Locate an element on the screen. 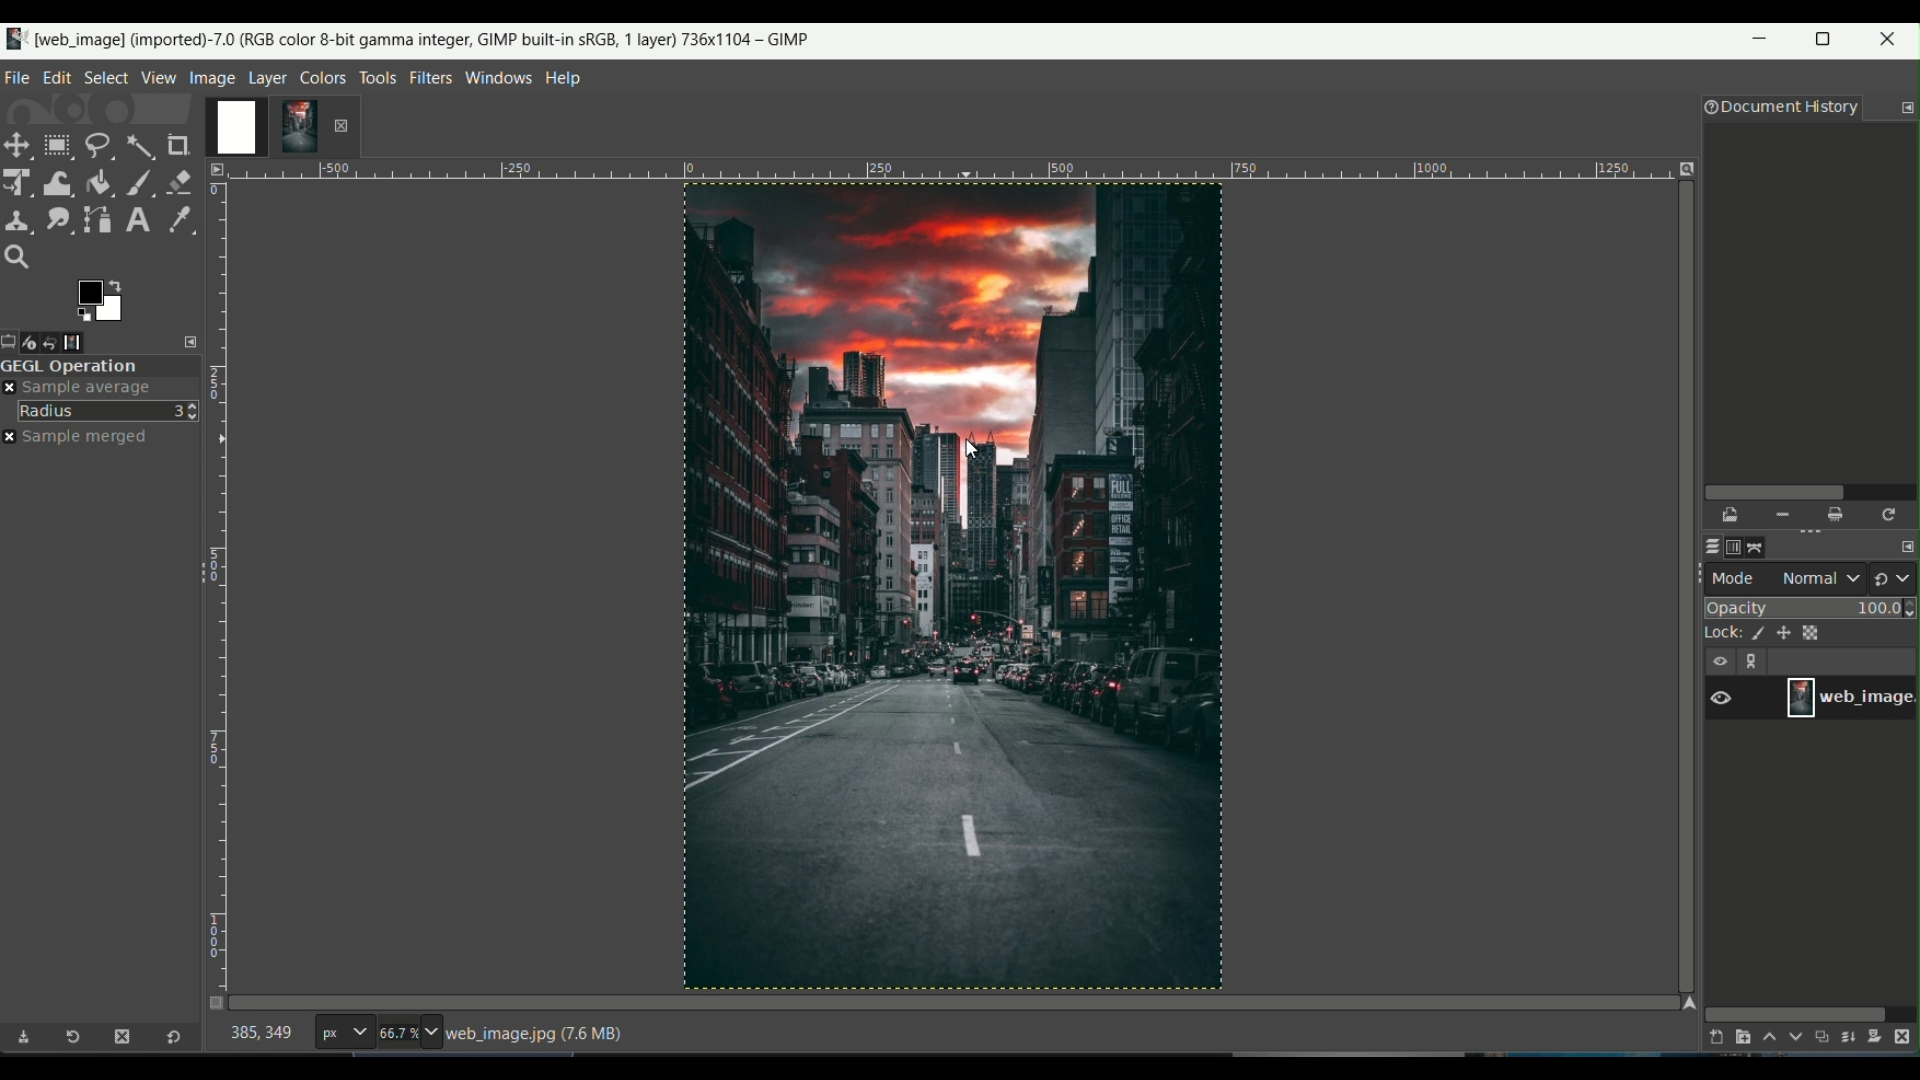 The width and height of the screenshot is (1920, 1080). opacity is located at coordinates (1812, 607).